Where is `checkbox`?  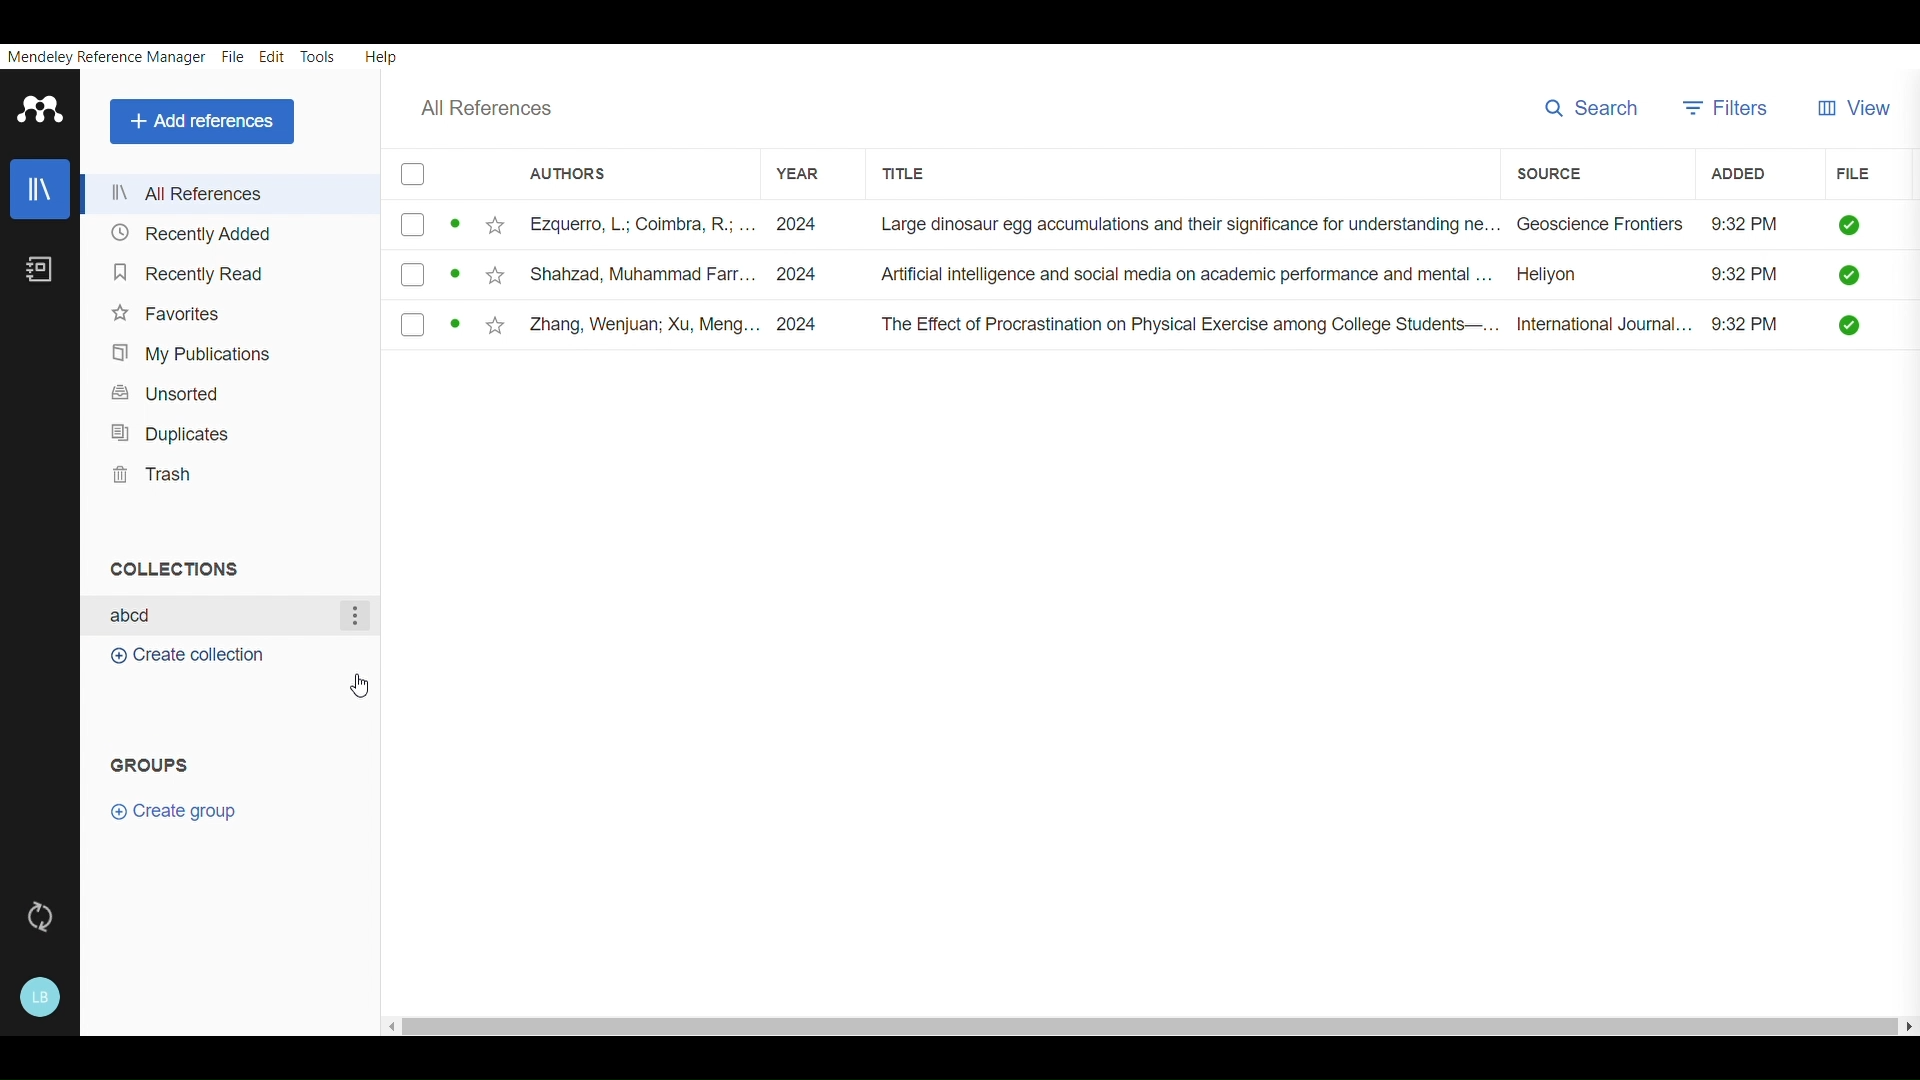
checkbox is located at coordinates (430, 272).